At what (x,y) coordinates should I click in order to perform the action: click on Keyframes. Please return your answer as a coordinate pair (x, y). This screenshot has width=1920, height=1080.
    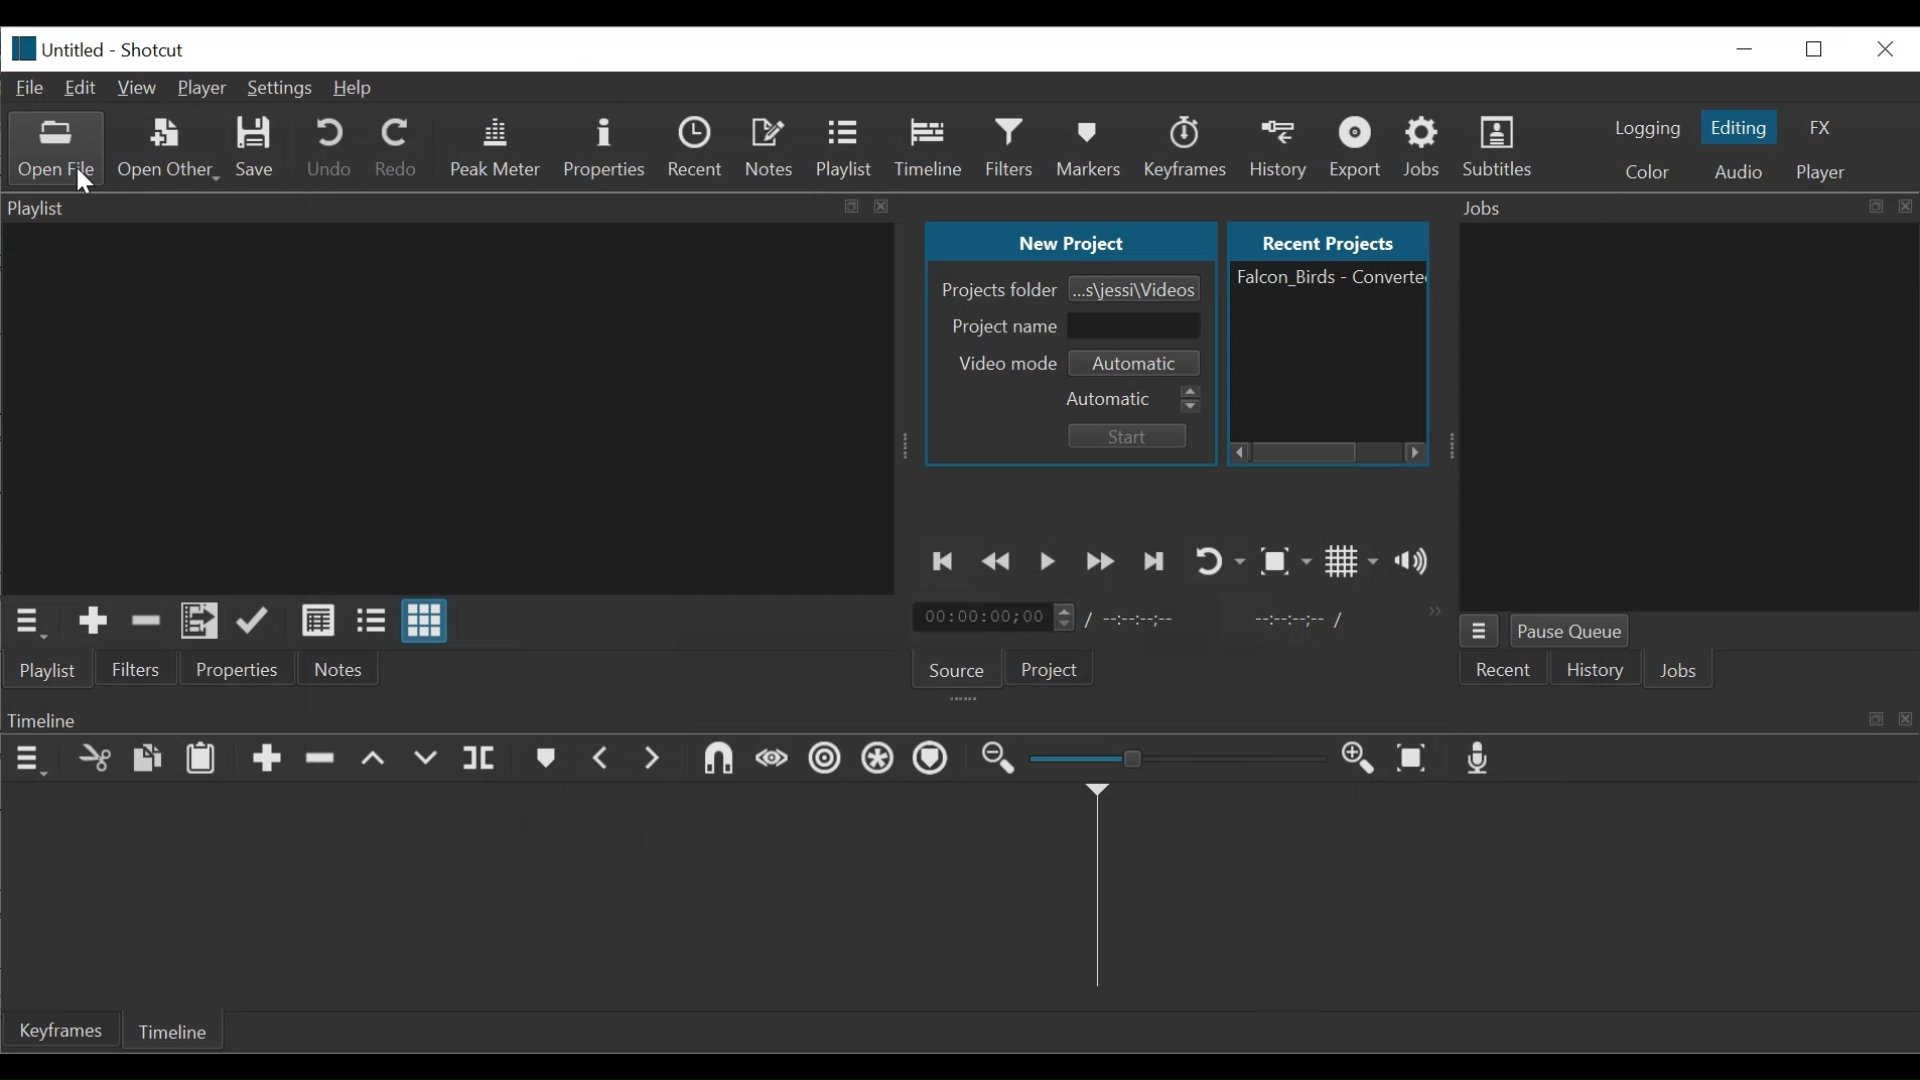
    Looking at the image, I should click on (1185, 149).